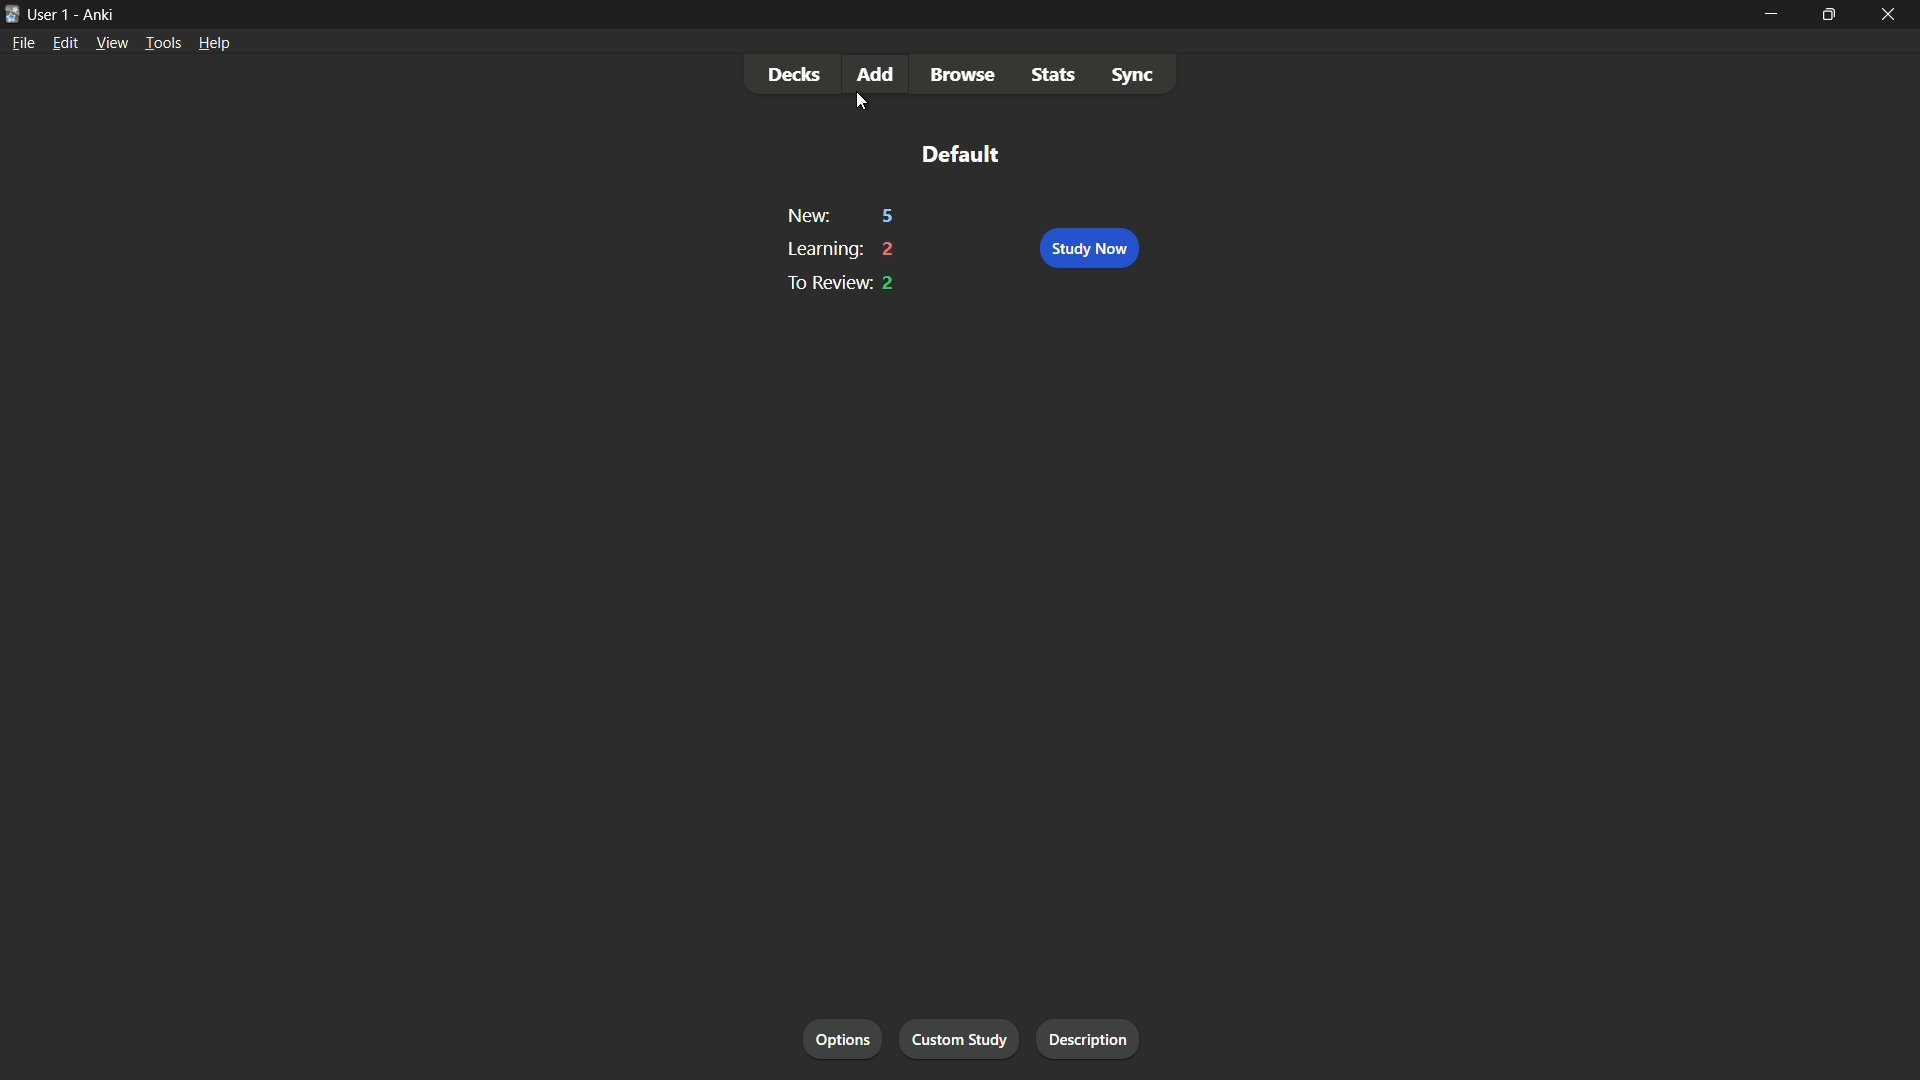  What do you see at coordinates (1088, 1039) in the screenshot?
I see `description` at bounding box center [1088, 1039].